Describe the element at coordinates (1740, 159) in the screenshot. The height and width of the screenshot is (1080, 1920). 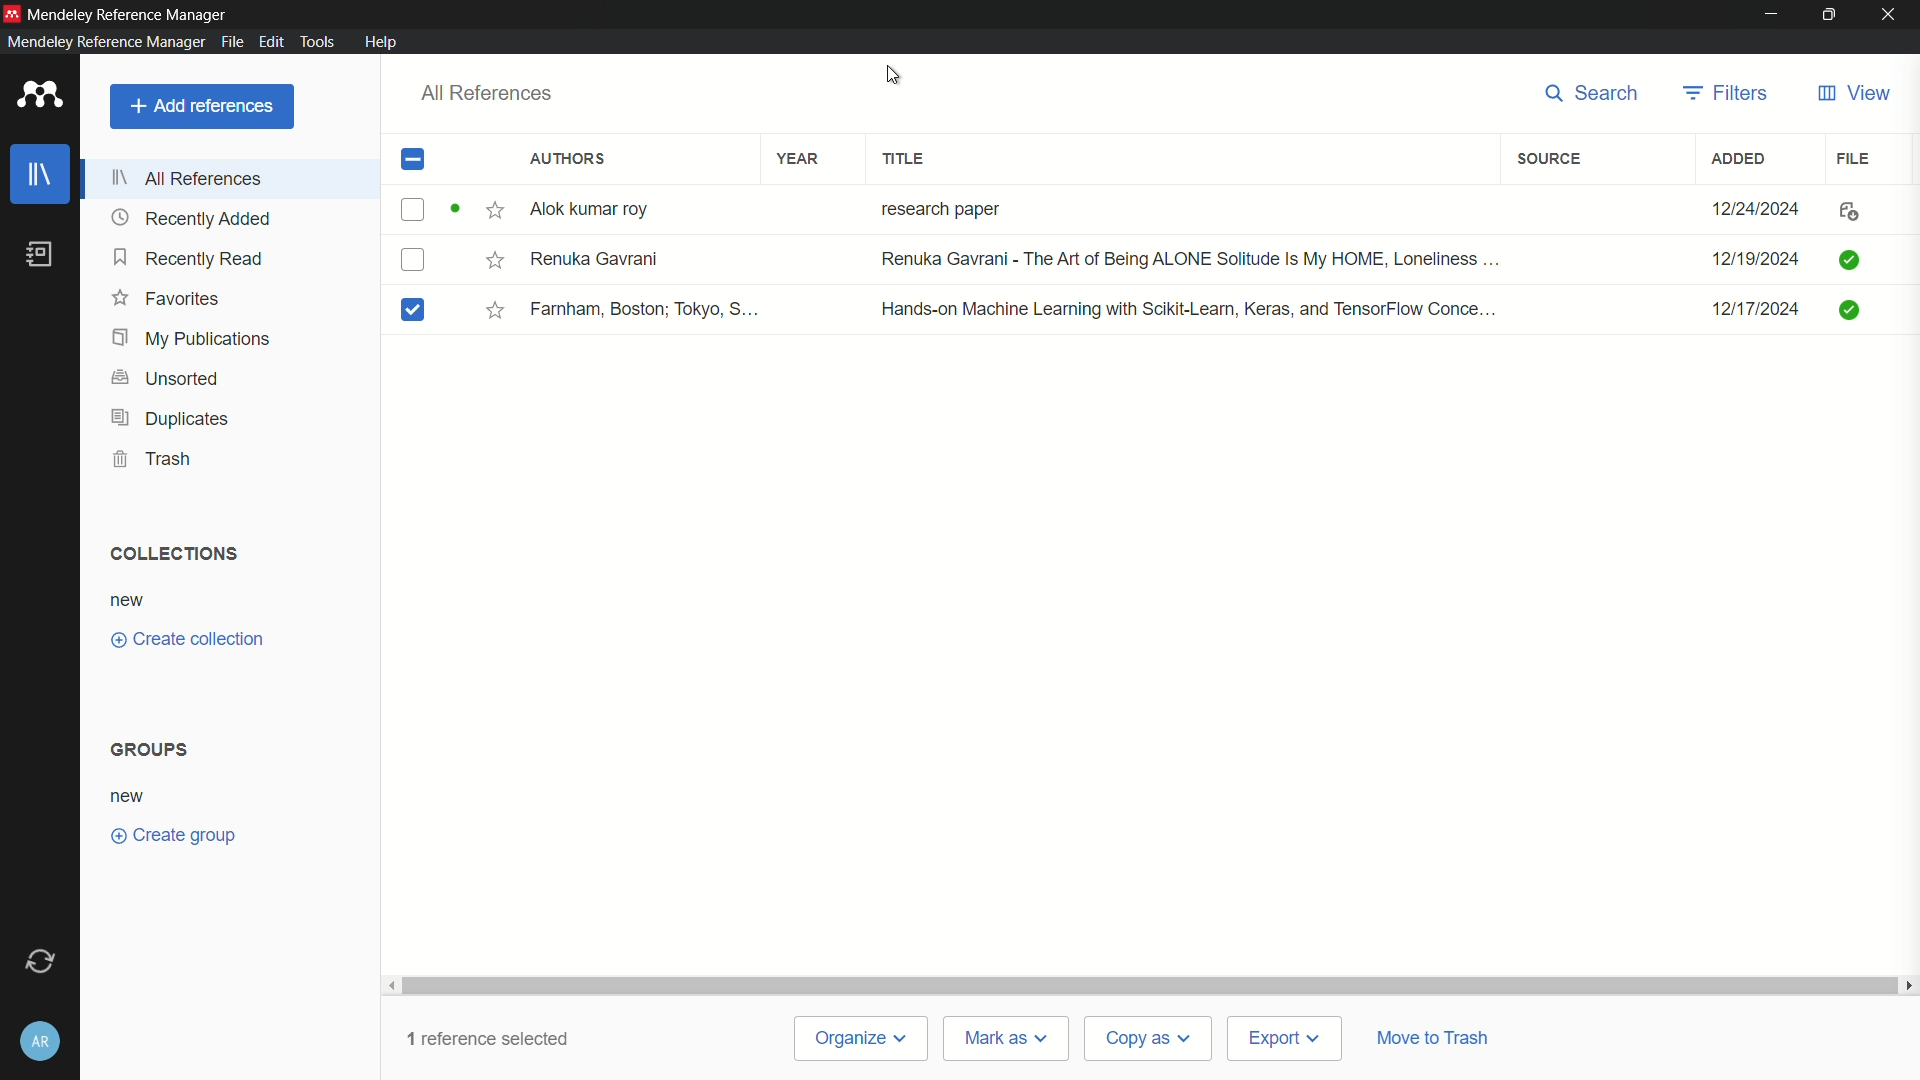
I see `added` at that location.